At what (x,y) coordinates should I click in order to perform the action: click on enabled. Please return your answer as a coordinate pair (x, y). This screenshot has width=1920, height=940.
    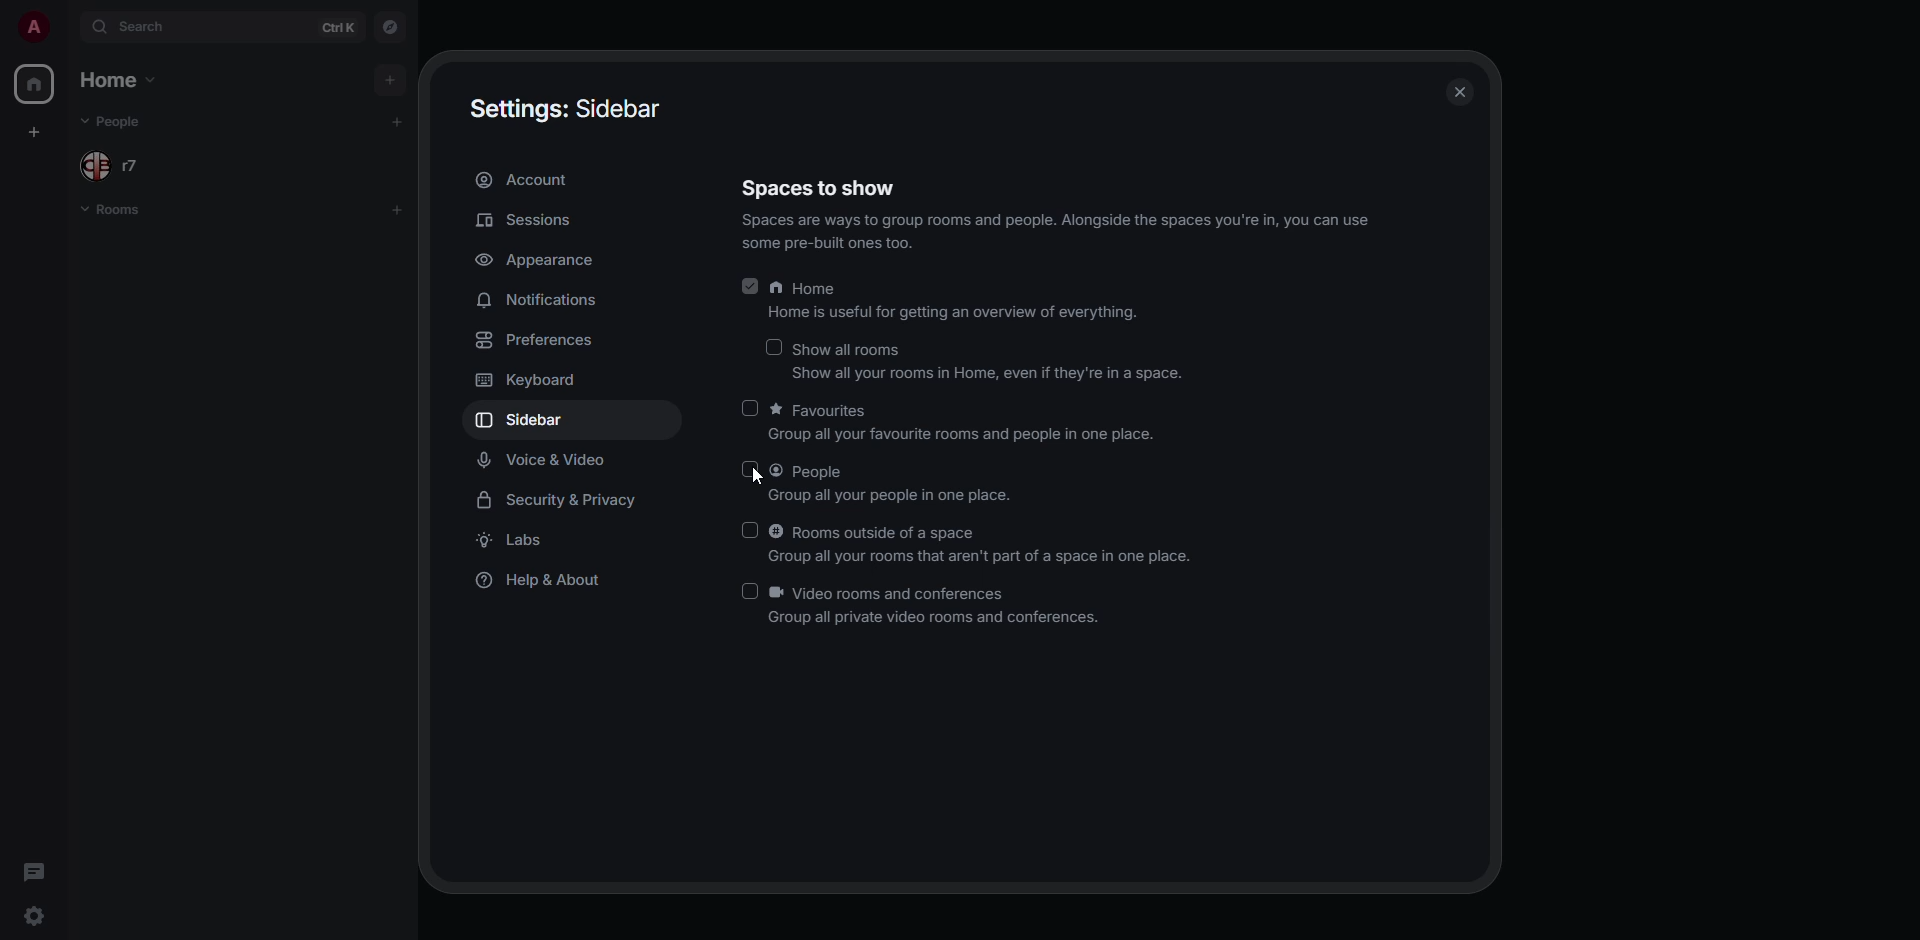
    Looking at the image, I should click on (750, 287).